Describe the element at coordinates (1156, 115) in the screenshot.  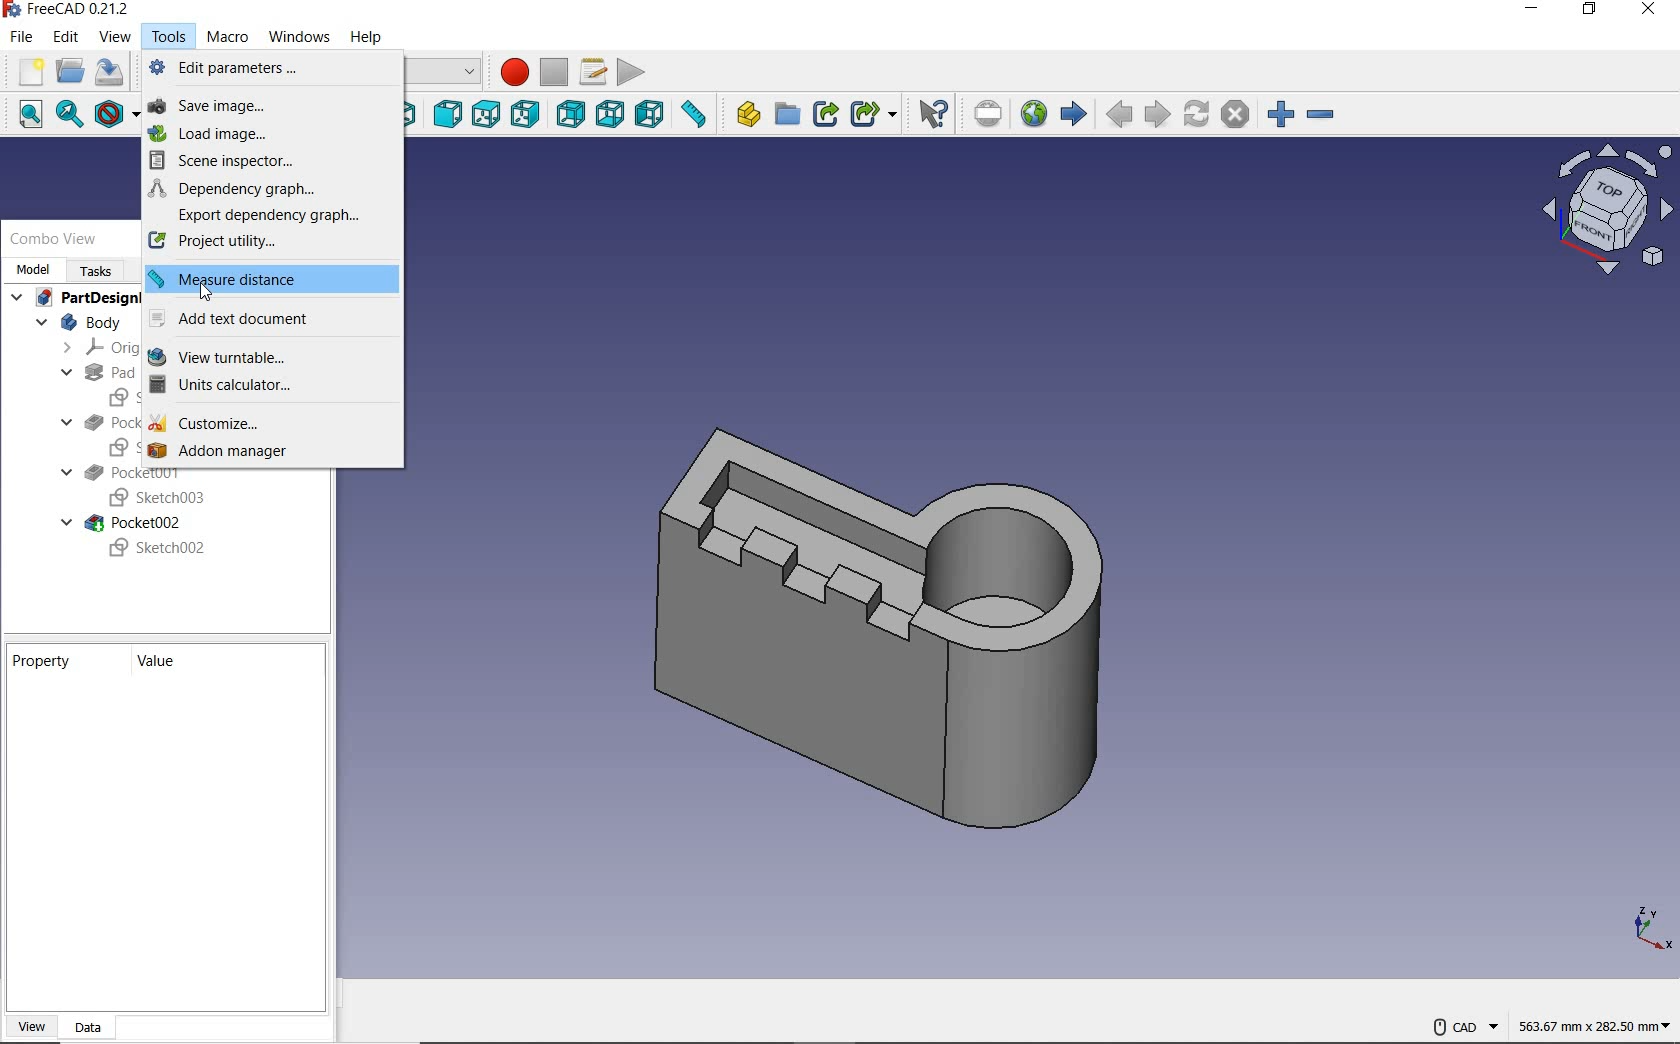
I see `next page` at that location.